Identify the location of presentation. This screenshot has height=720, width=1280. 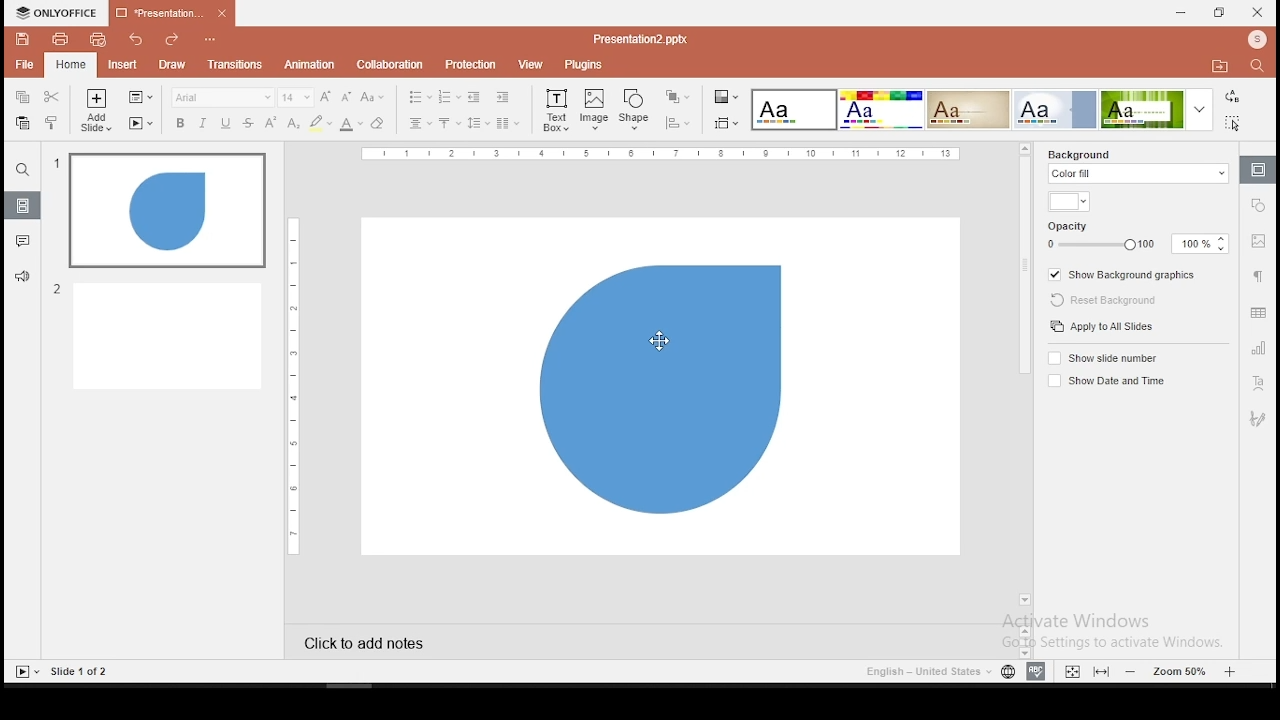
(638, 39).